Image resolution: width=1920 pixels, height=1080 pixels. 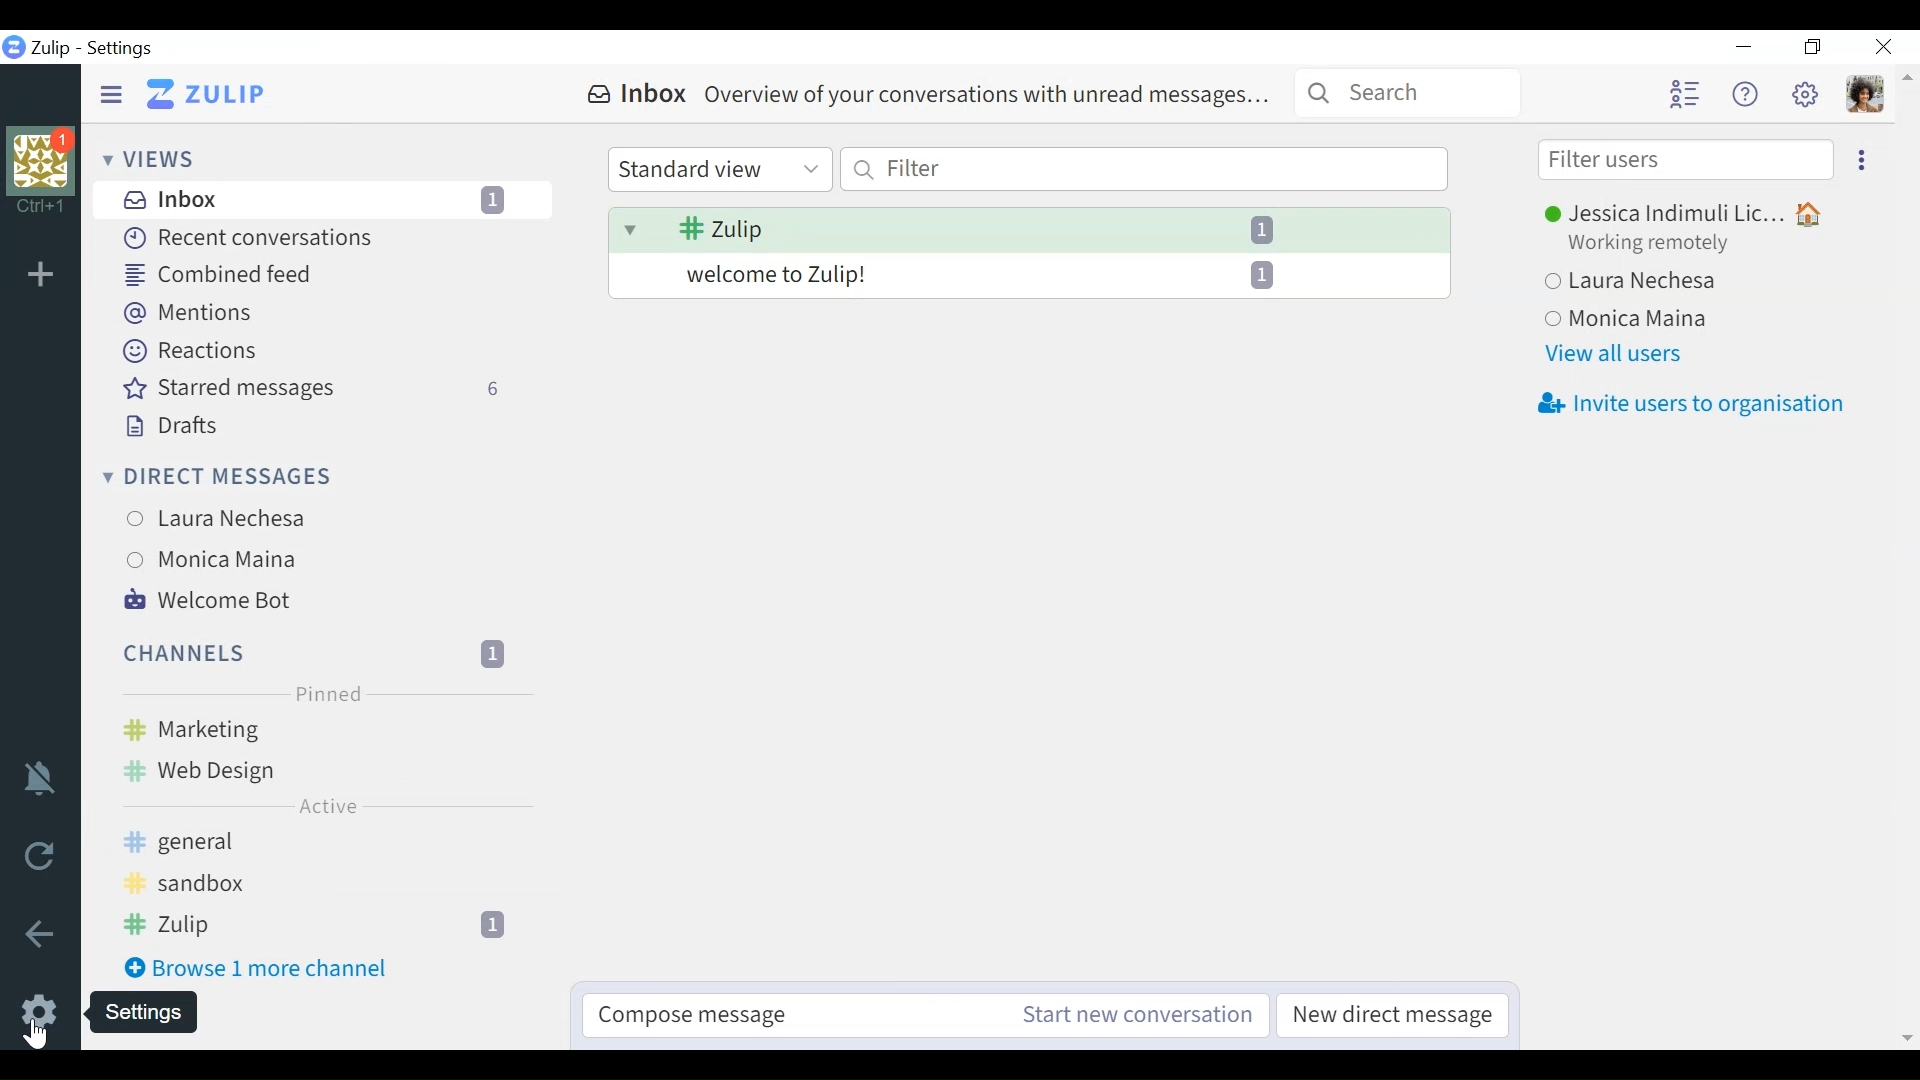 What do you see at coordinates (195, 352) in the screenshot?
I see `Reactions` at bounding box center [195, 352].